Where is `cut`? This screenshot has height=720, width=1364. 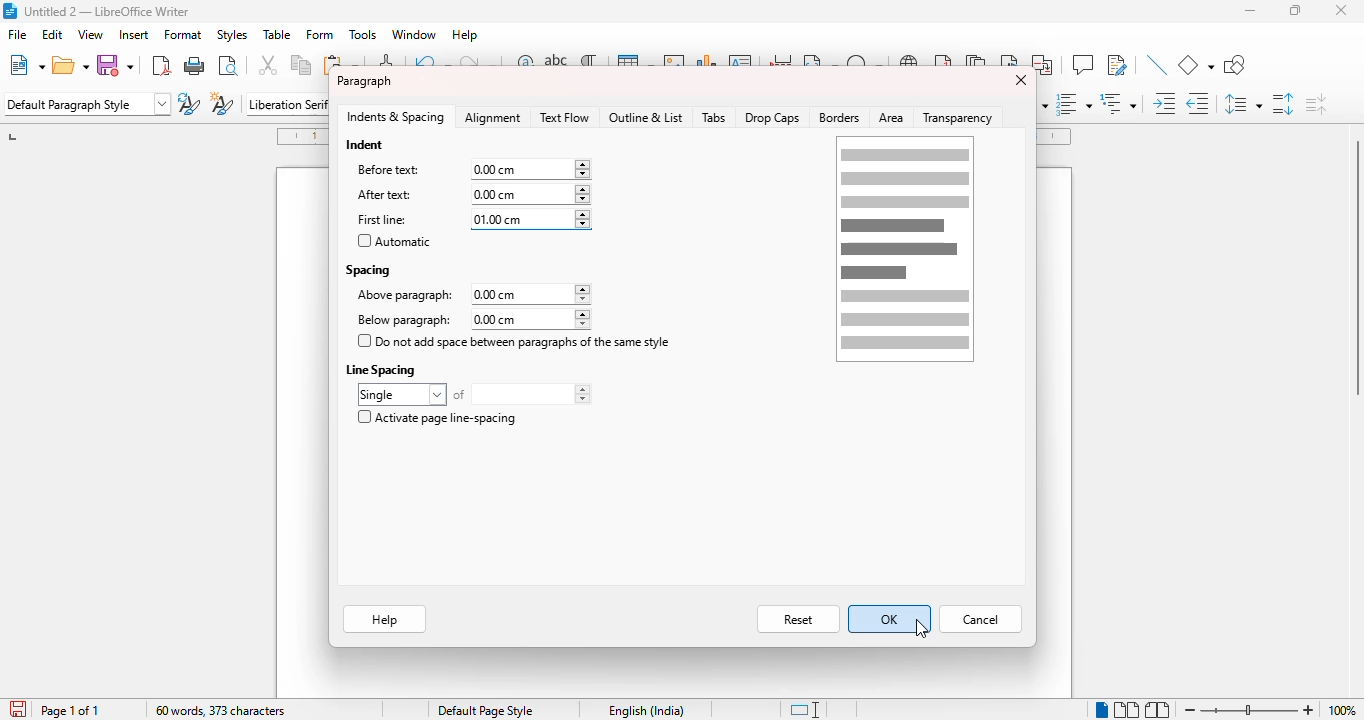 cut is located at coordinates (269, 65).